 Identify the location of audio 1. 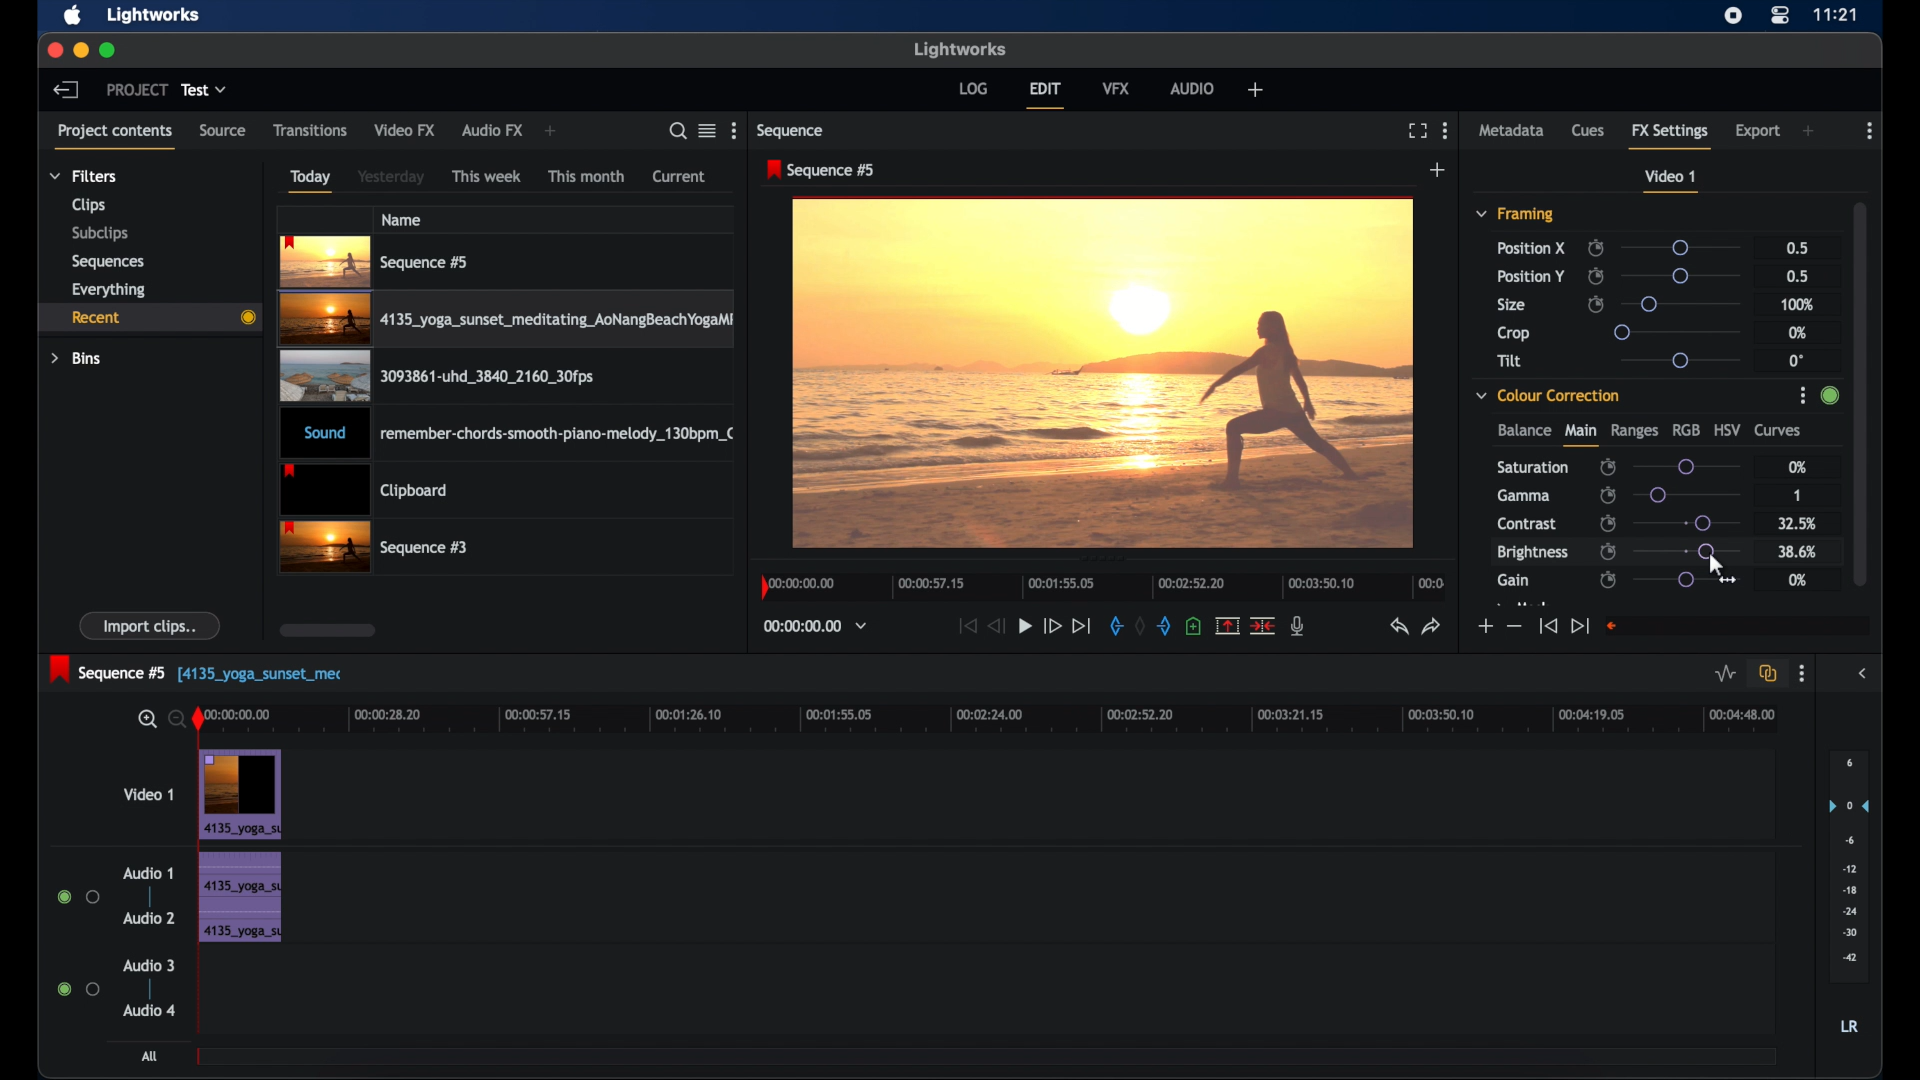
(146, 873).